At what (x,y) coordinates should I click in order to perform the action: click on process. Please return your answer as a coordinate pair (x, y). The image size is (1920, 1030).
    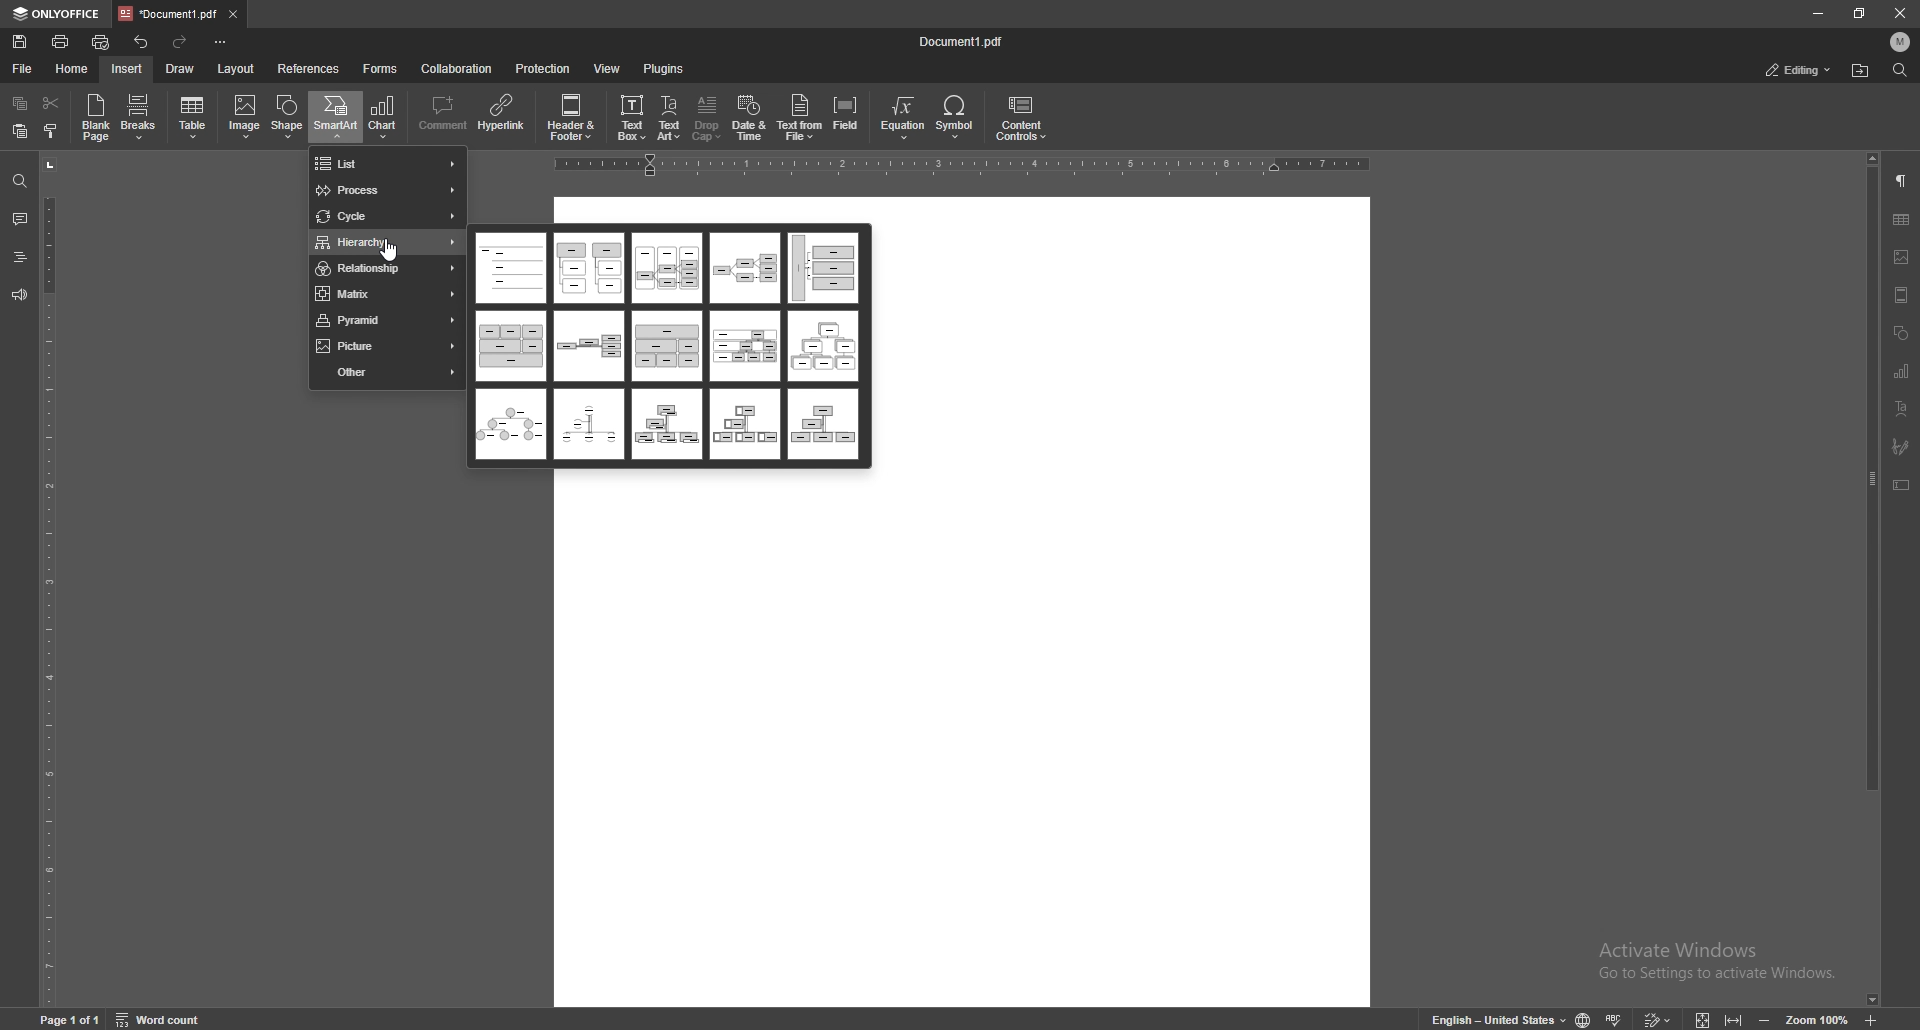
    Looking at the image, I should click on (387, 190).